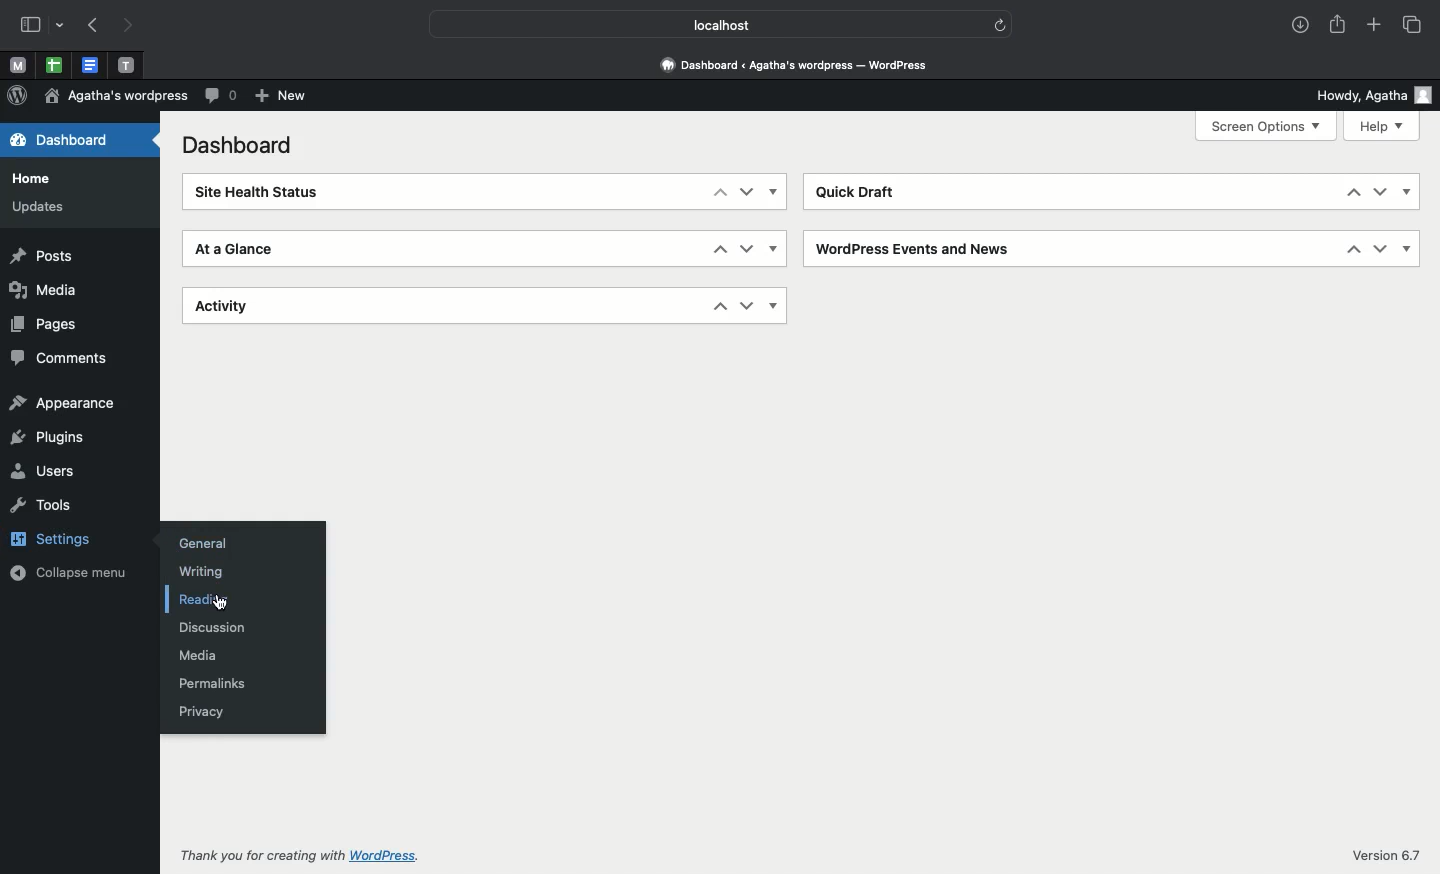  Describe the element at coordinates (45, 255) in the screenshot. I see `Posts` at that location.